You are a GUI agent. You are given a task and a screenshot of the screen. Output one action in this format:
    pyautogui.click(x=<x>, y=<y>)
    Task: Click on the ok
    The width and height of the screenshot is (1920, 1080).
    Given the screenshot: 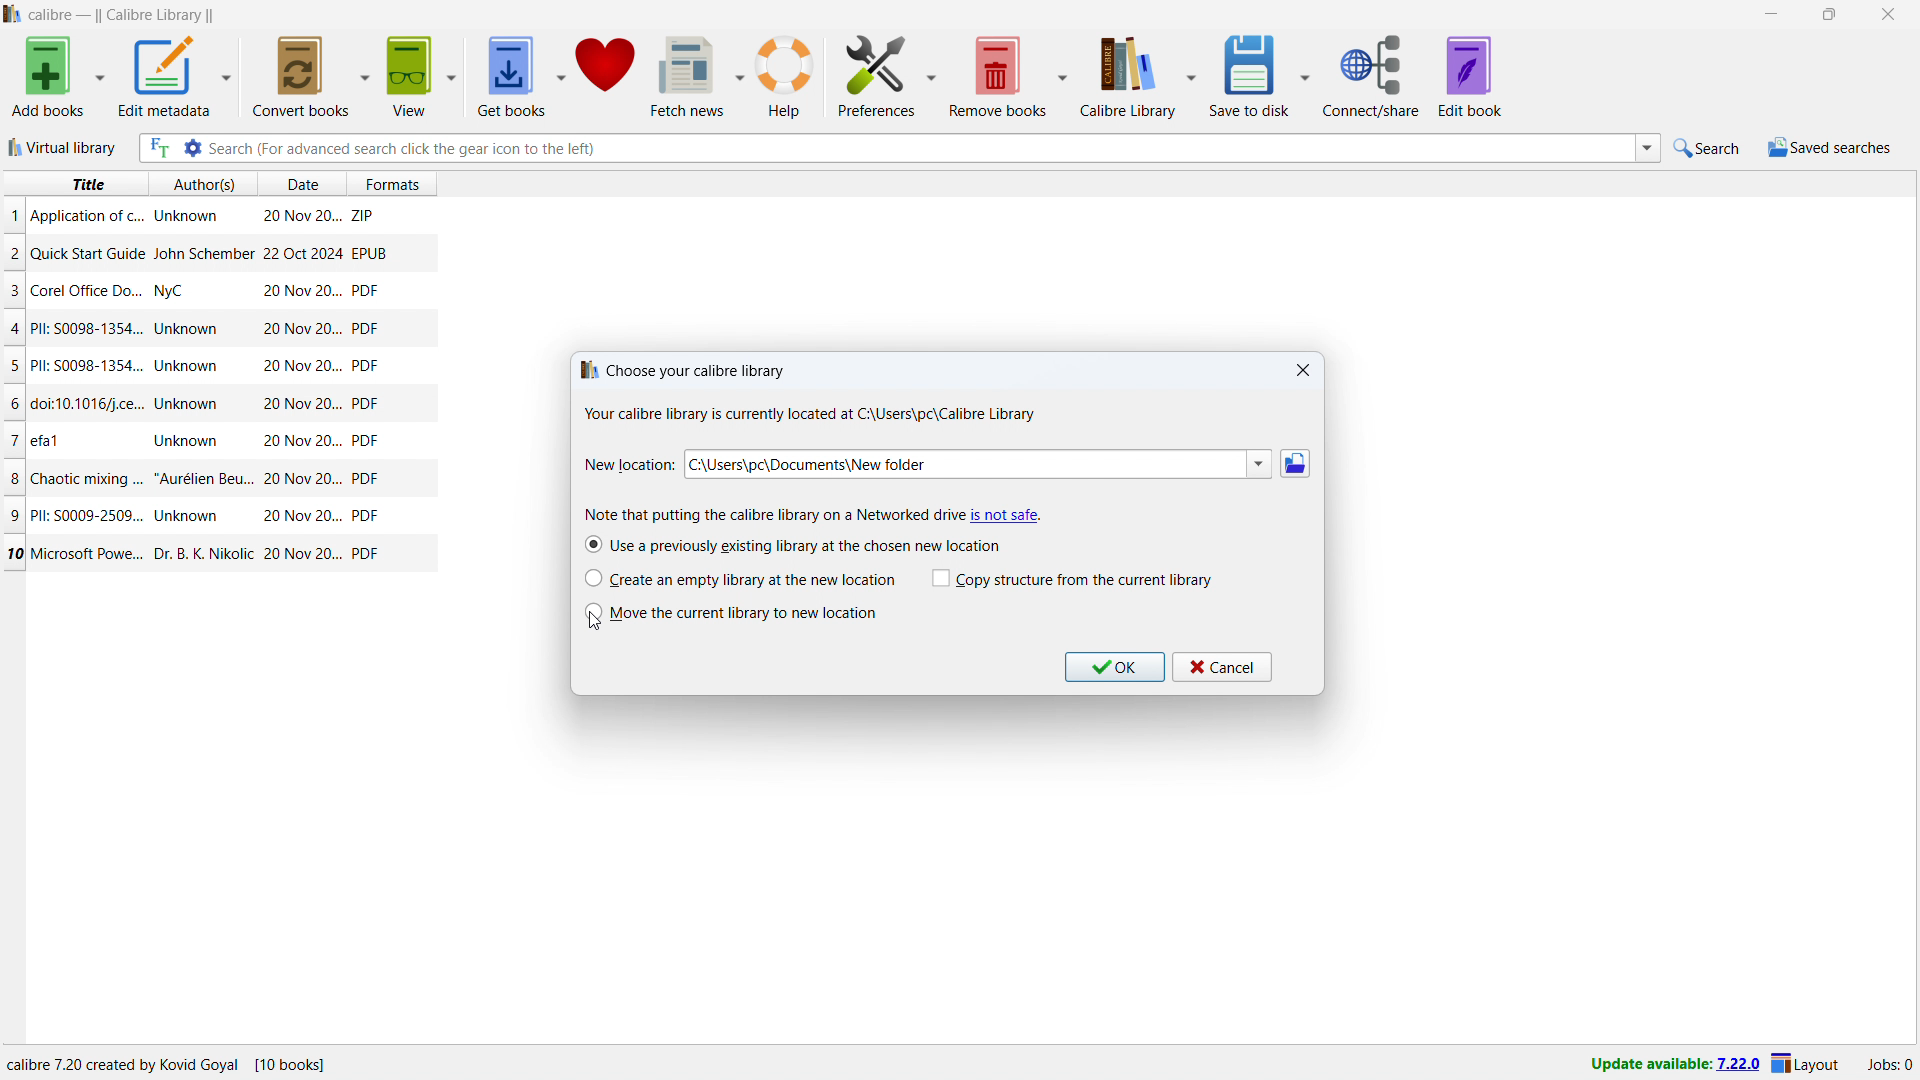 What is the action you would take?
    pyautogui.click(x=1114, y=667)
    